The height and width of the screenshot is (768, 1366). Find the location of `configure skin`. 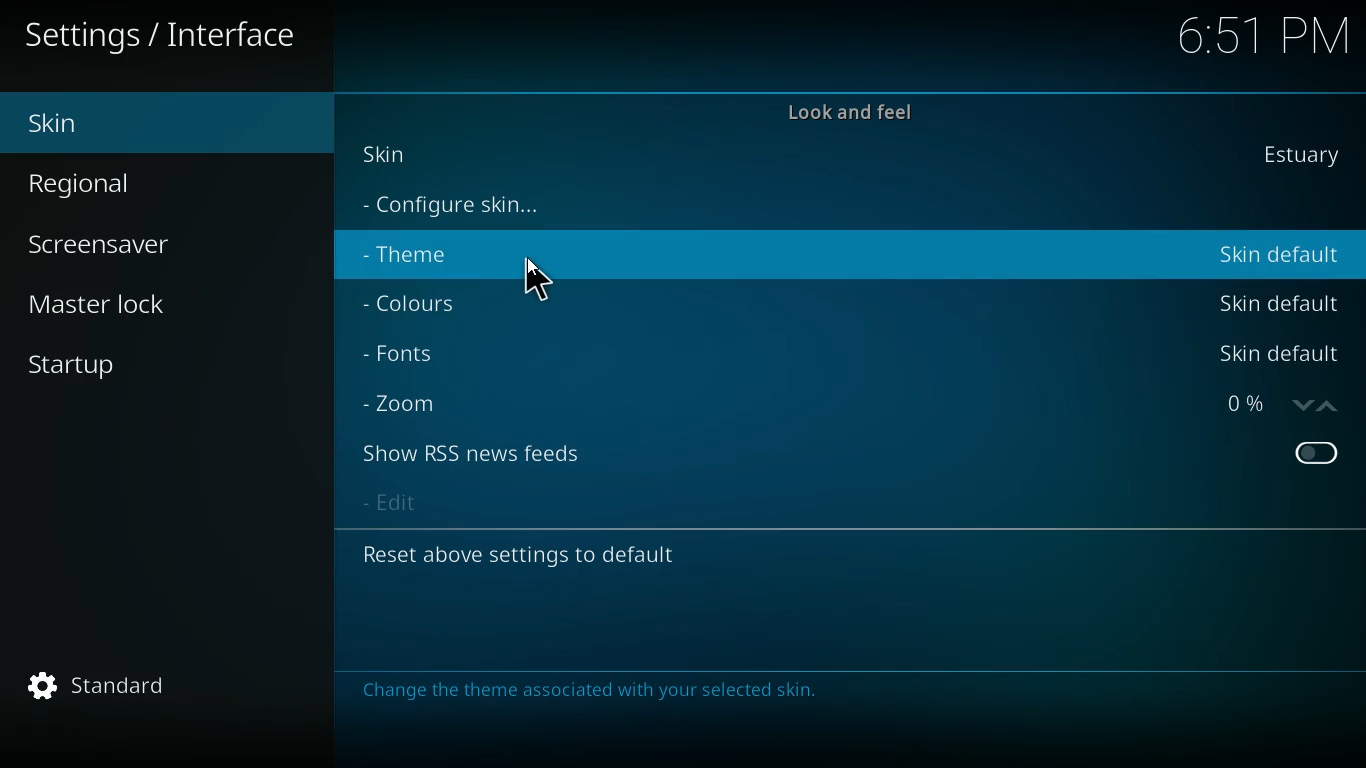

configure skin is located at coordinates (461, 207).